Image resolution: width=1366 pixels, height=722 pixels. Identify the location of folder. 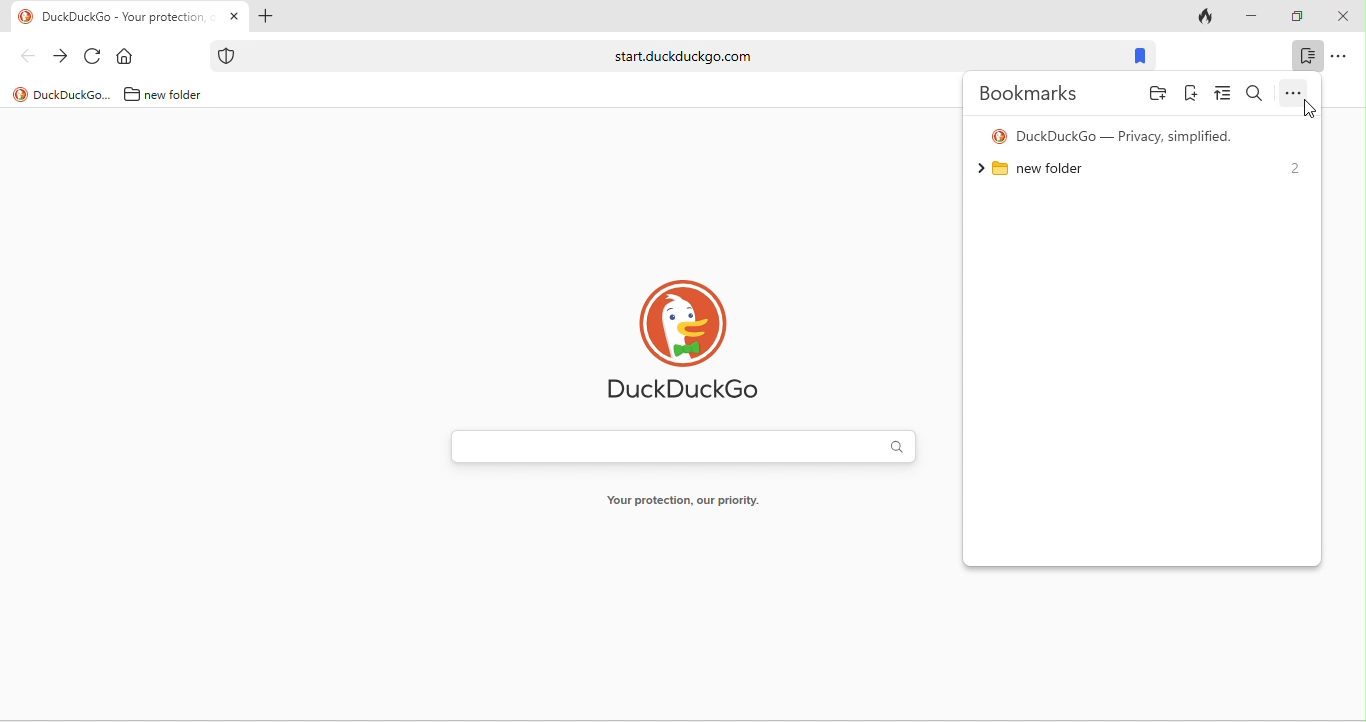
(1158, 93).